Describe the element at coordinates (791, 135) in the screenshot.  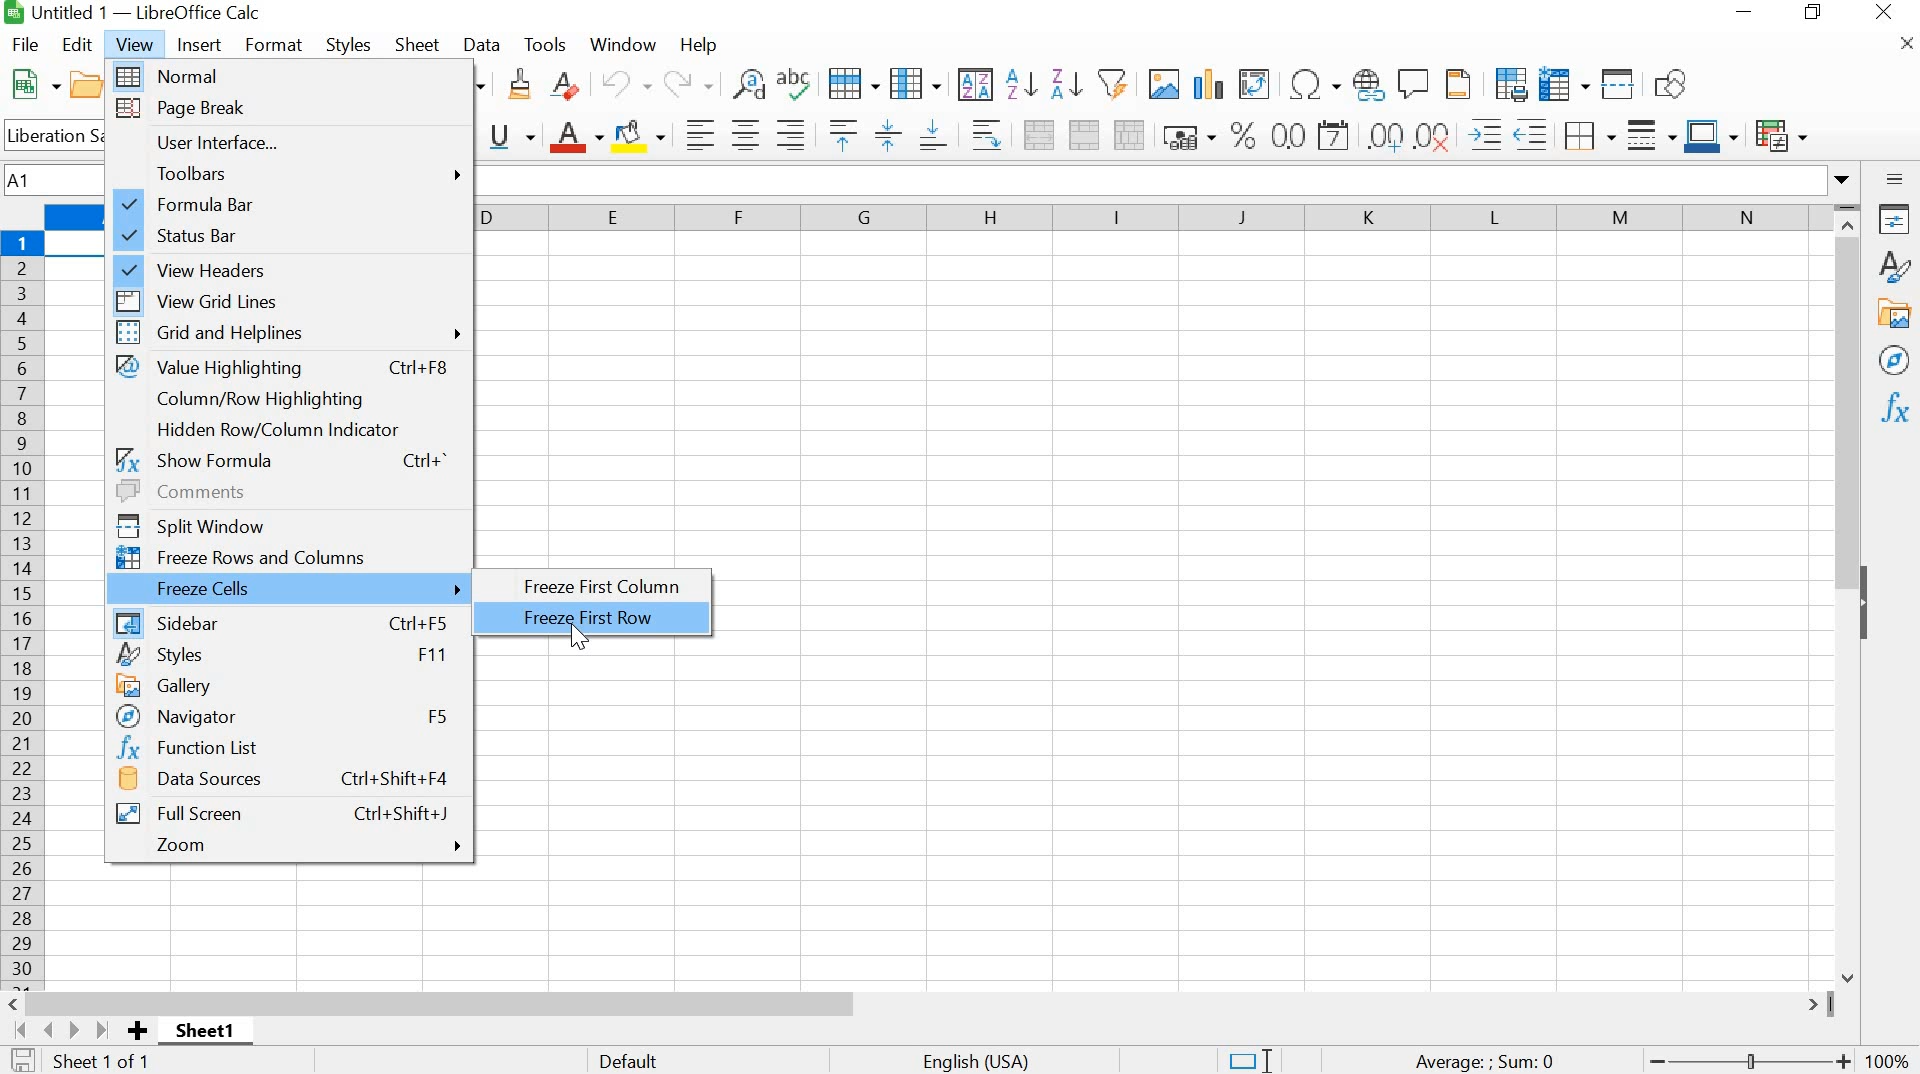
I see `ALIGN RIGHT` at that location.